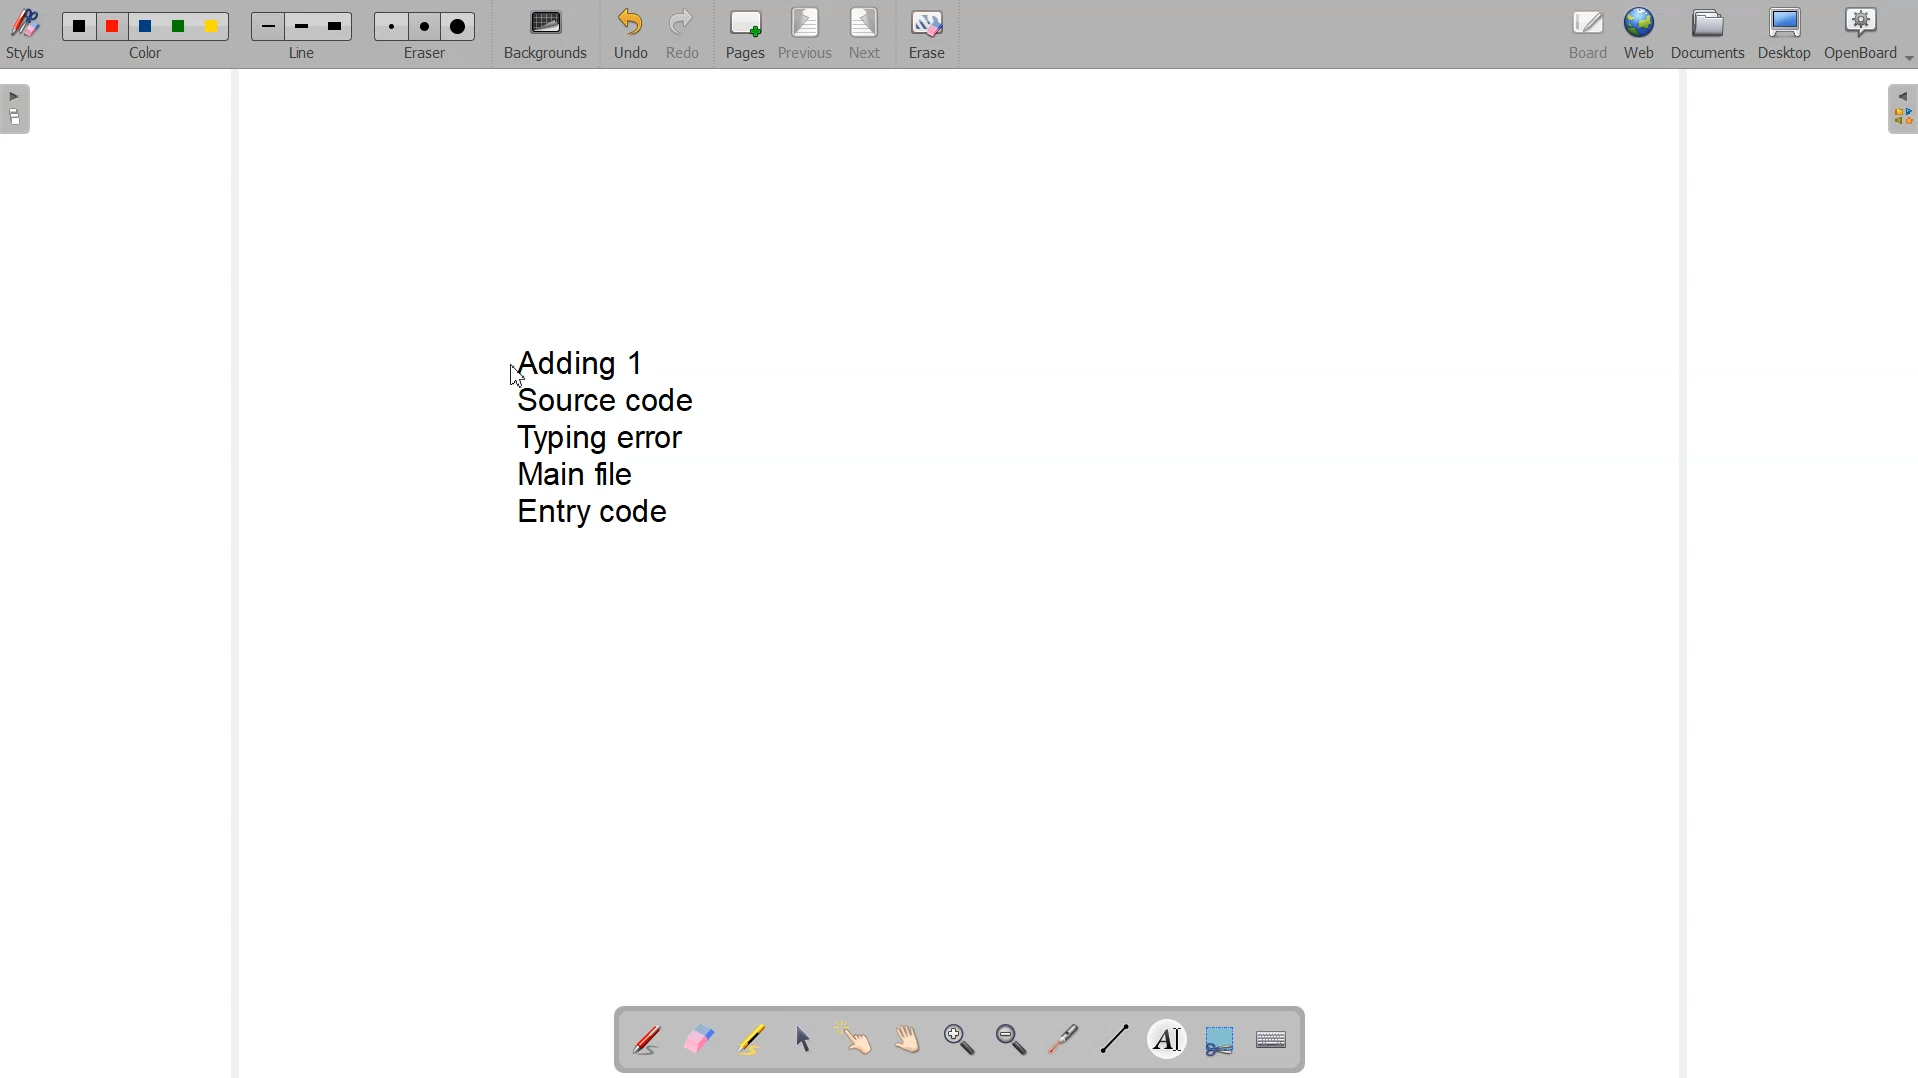 The height and width of the screenshot is (1078, 1918). Describe the element at coordinates (1010, 1039) in the screenshot. I see `Zoom out` at that location.